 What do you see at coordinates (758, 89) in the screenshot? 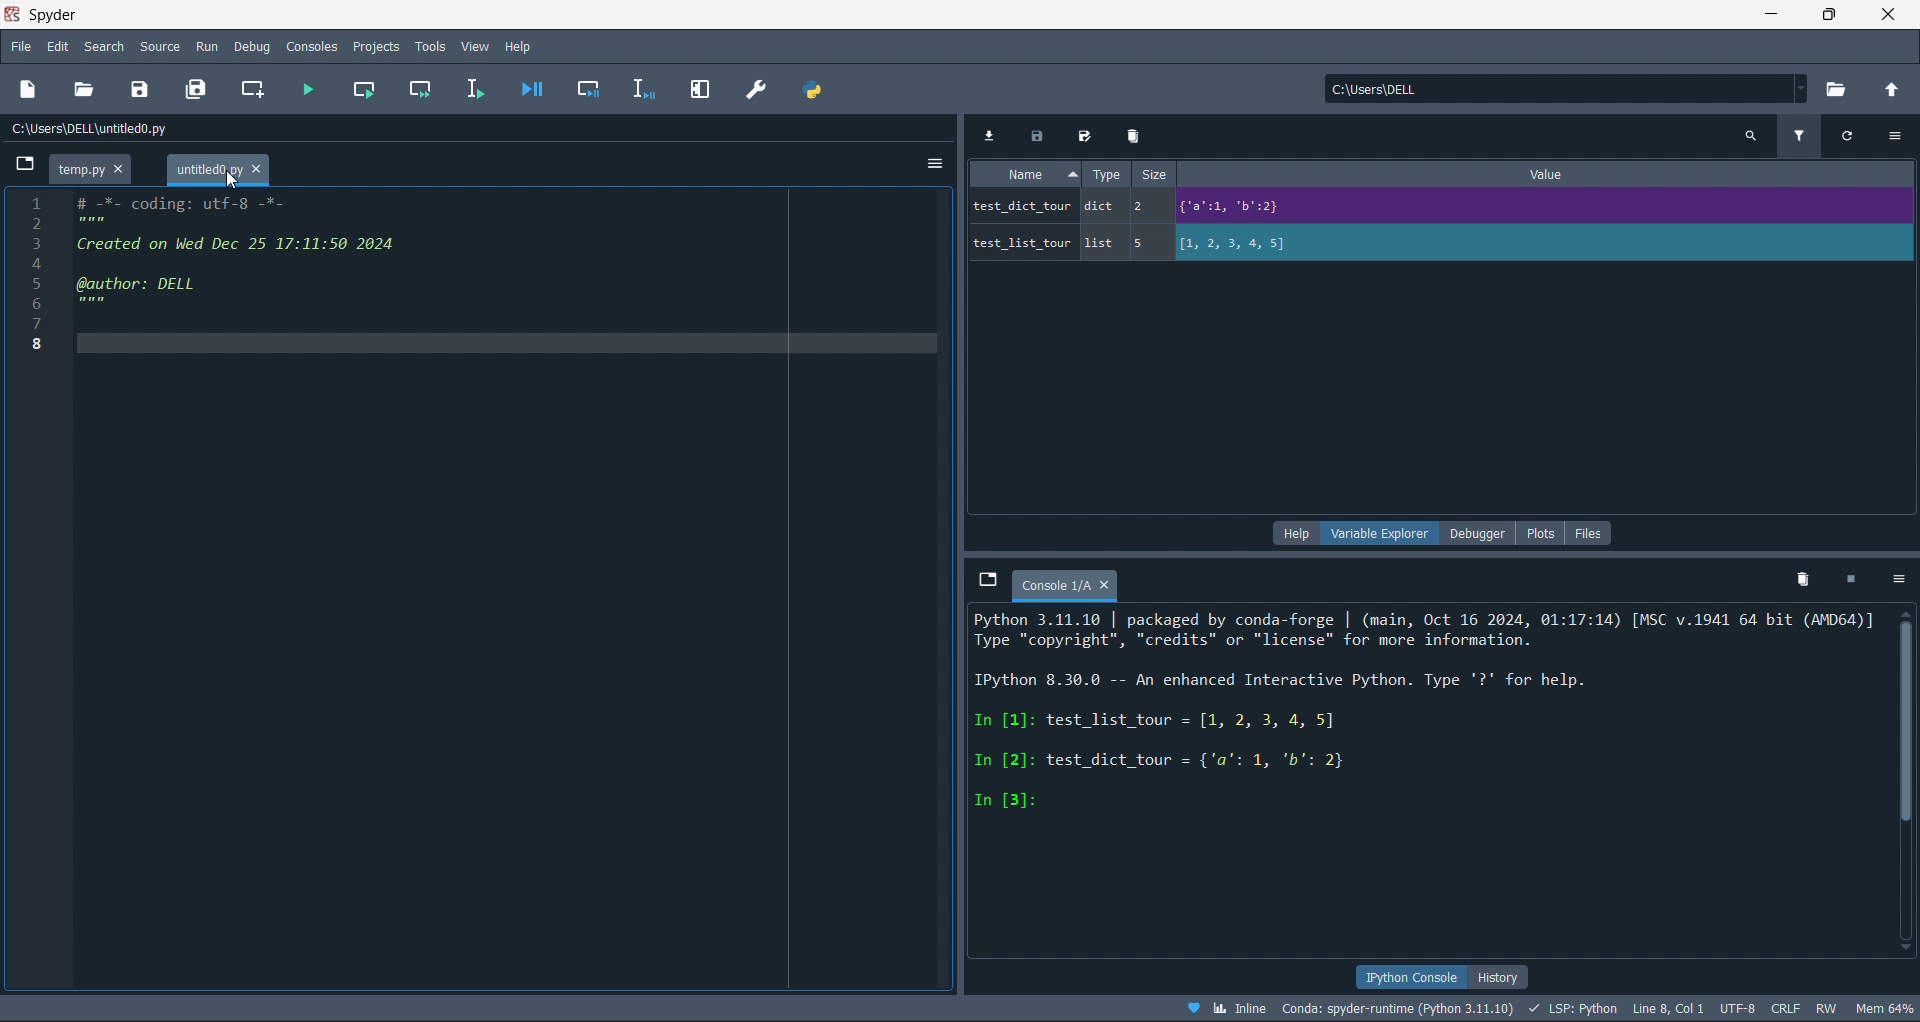
I see `preference` at bounding box center [758, 89].